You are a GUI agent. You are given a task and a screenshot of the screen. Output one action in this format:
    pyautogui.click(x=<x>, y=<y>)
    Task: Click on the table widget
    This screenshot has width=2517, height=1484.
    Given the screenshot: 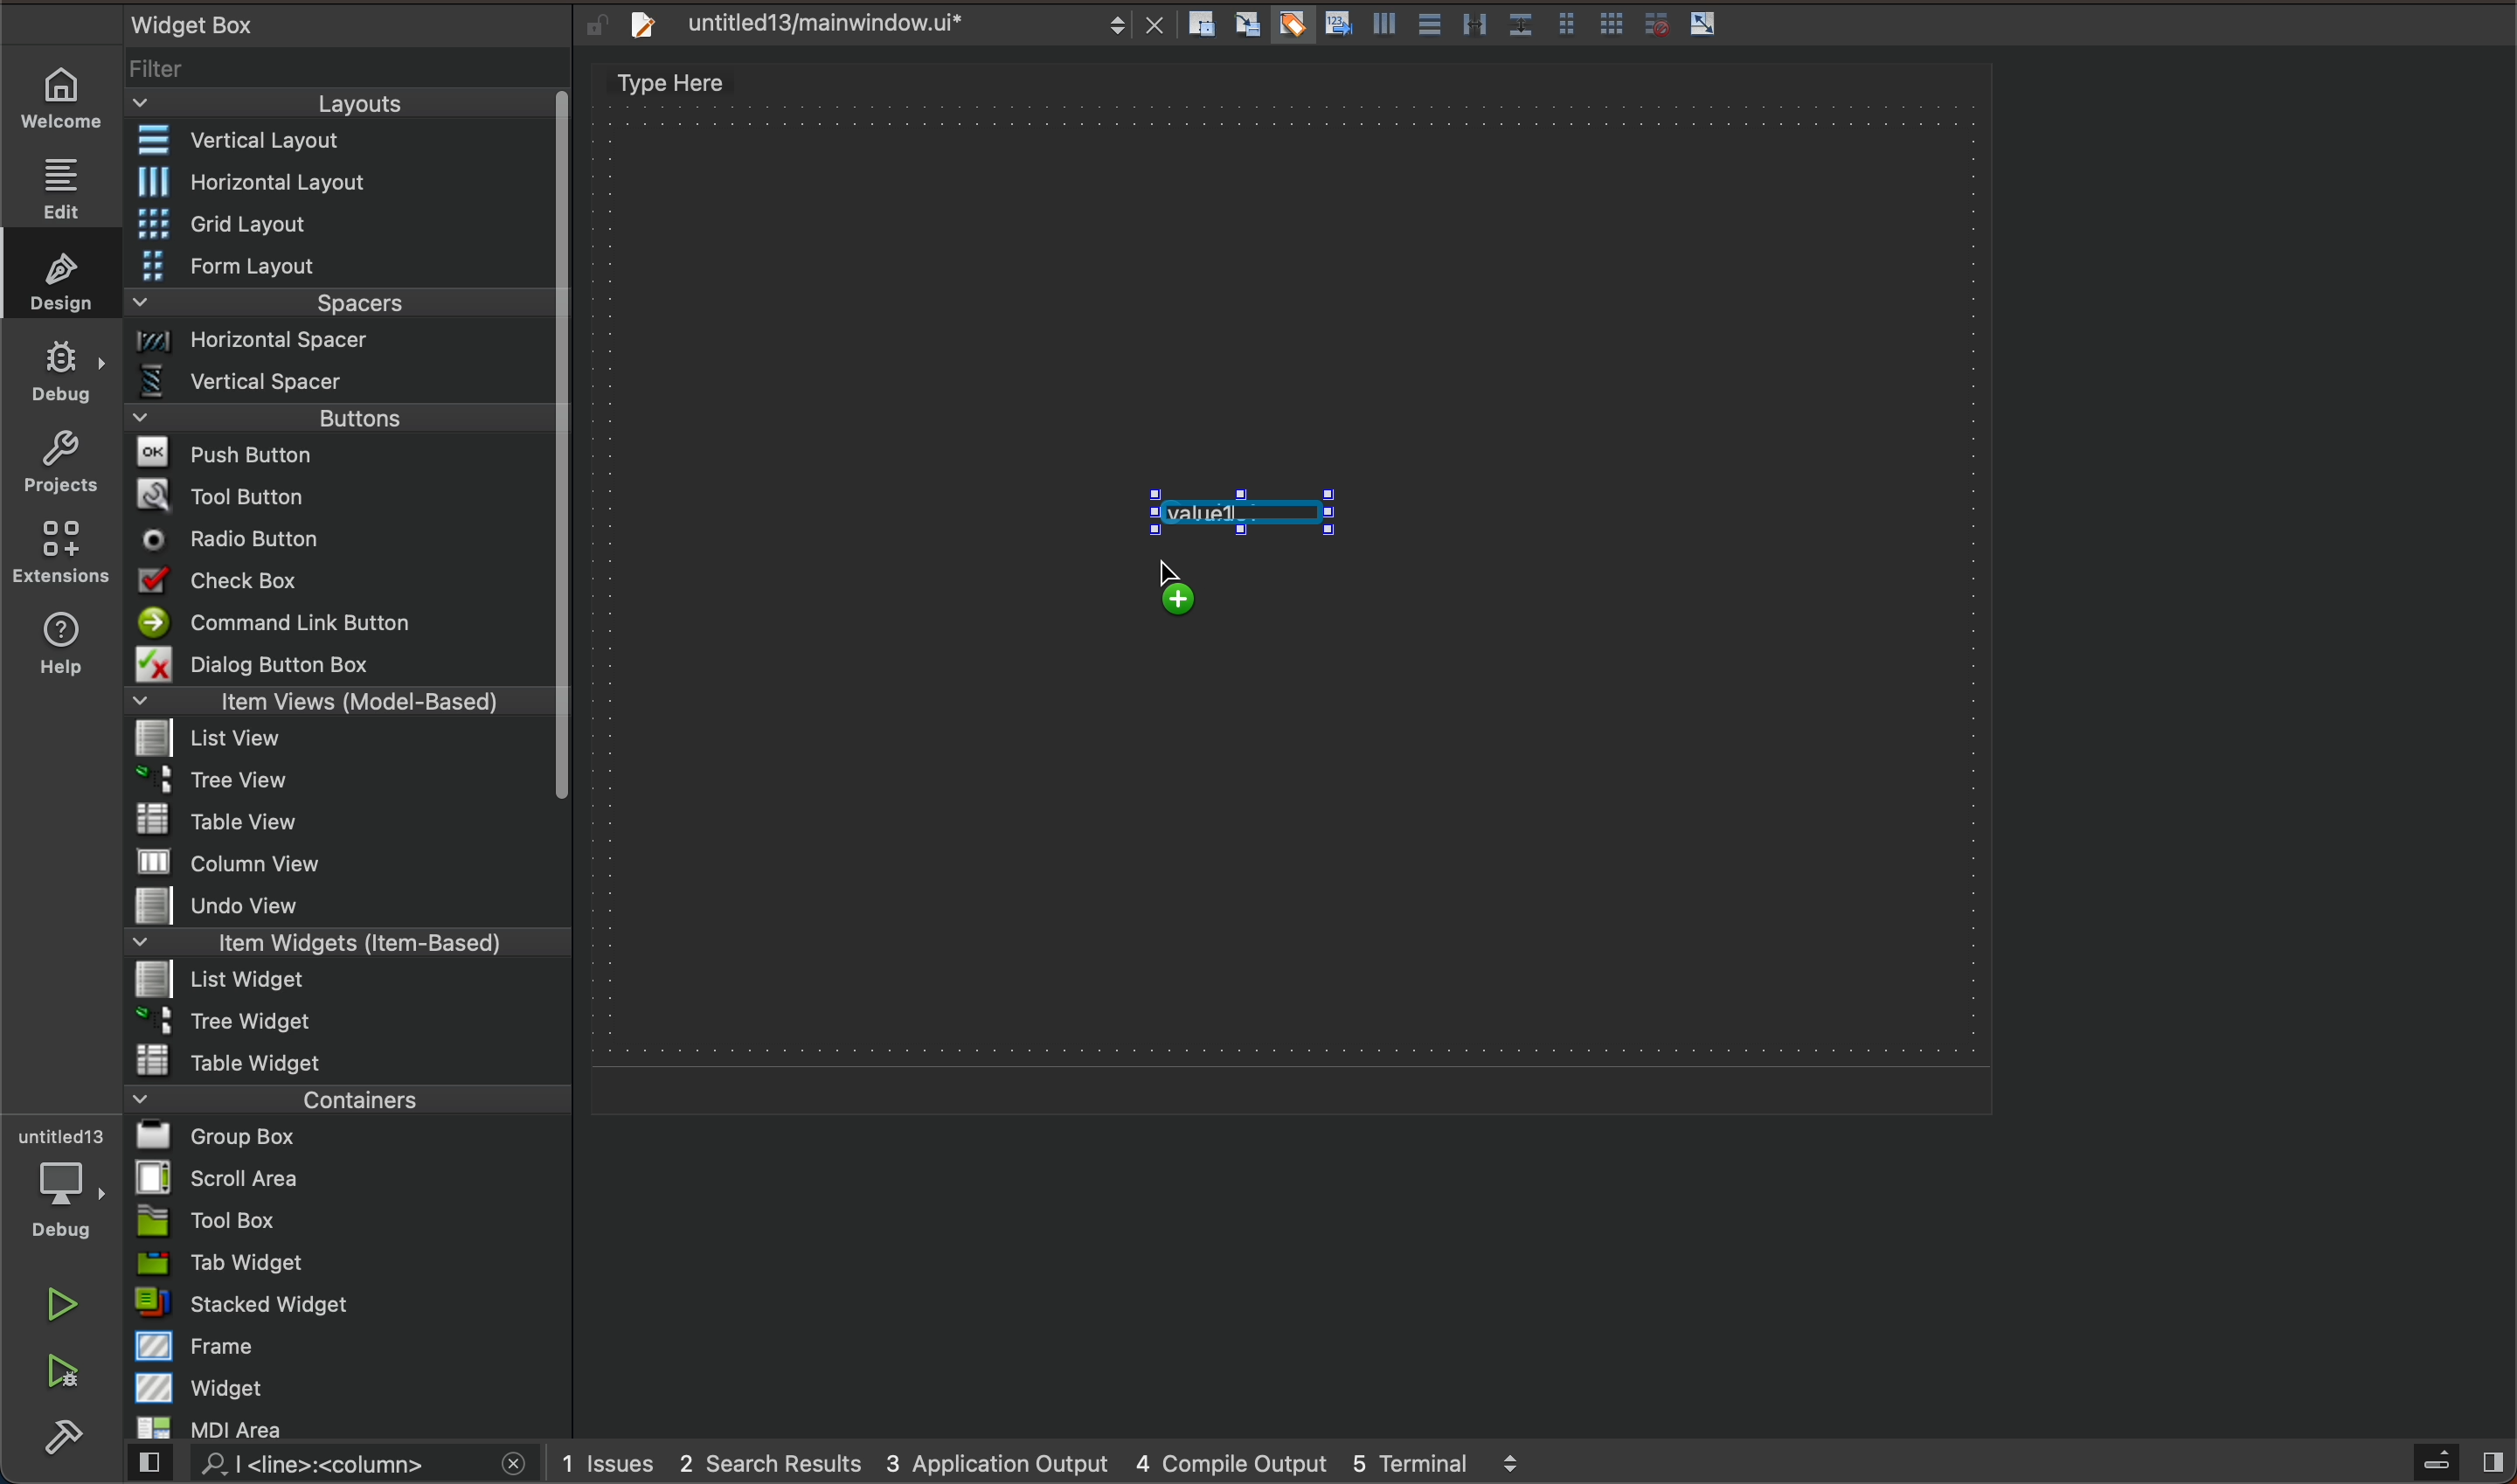 What is the action you would take?
    pyautogui.click(x=349, y=1060)
    